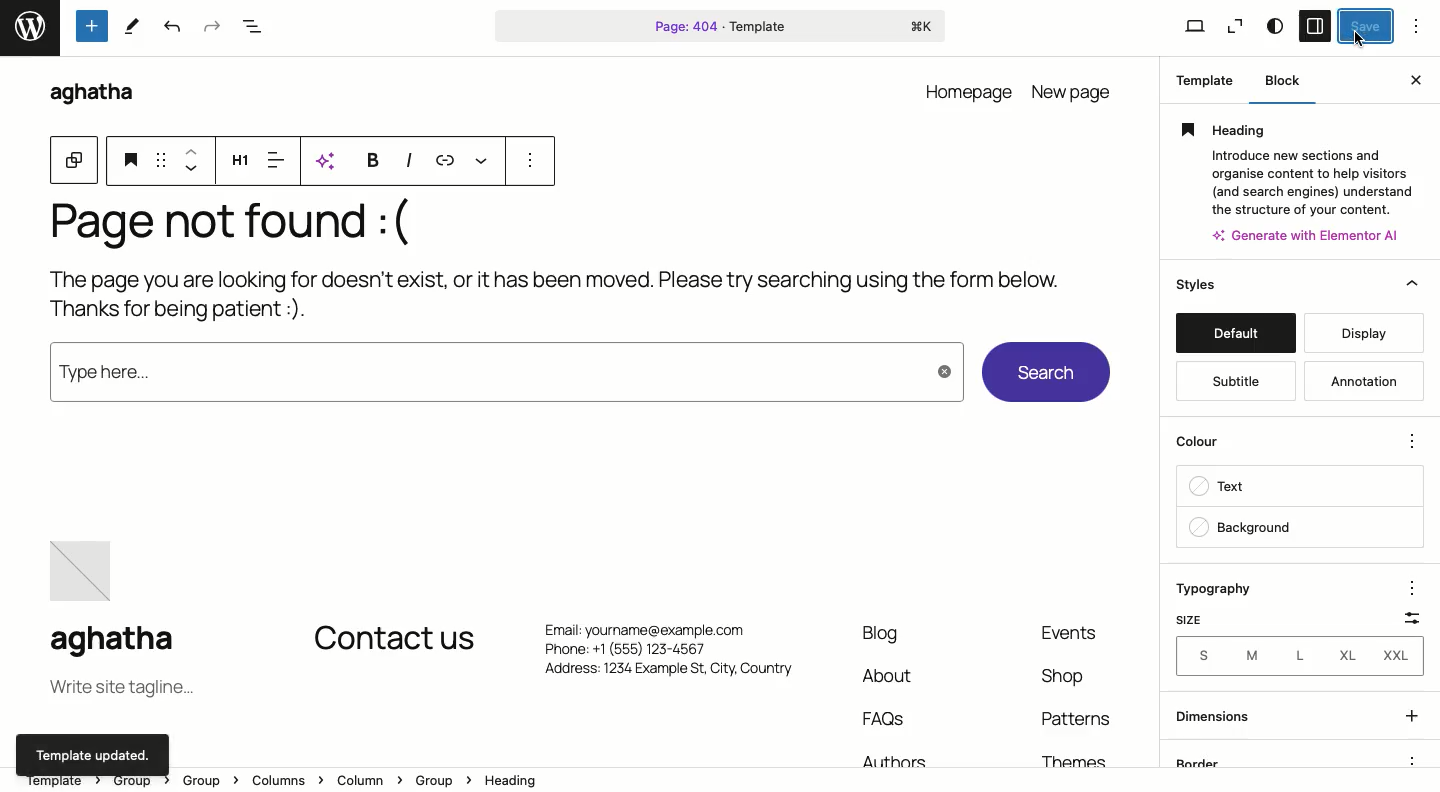 The height and width of the screenshot is (792, 1440). Describe the element at coordinates (1277, 80) in the screenshot. I see `Block` at that location.